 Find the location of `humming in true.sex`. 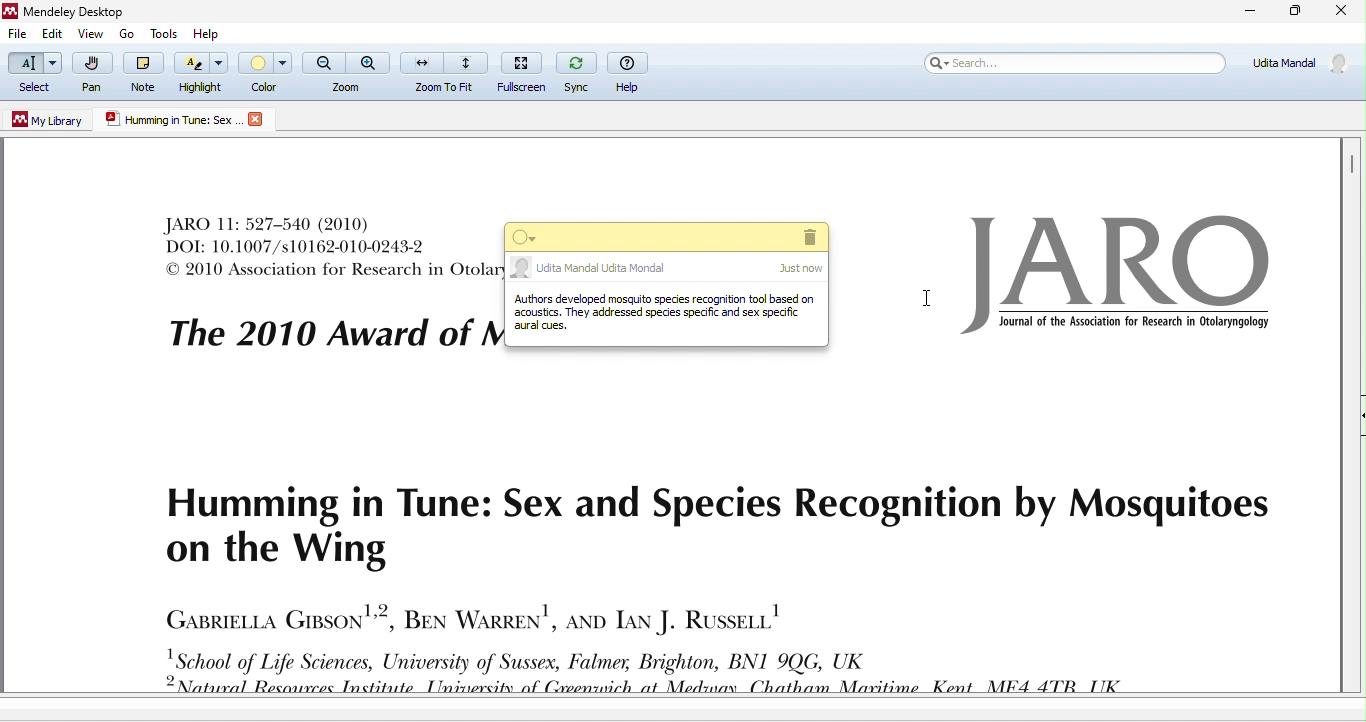

humming in true.sex is located at coordinates (173, 118).